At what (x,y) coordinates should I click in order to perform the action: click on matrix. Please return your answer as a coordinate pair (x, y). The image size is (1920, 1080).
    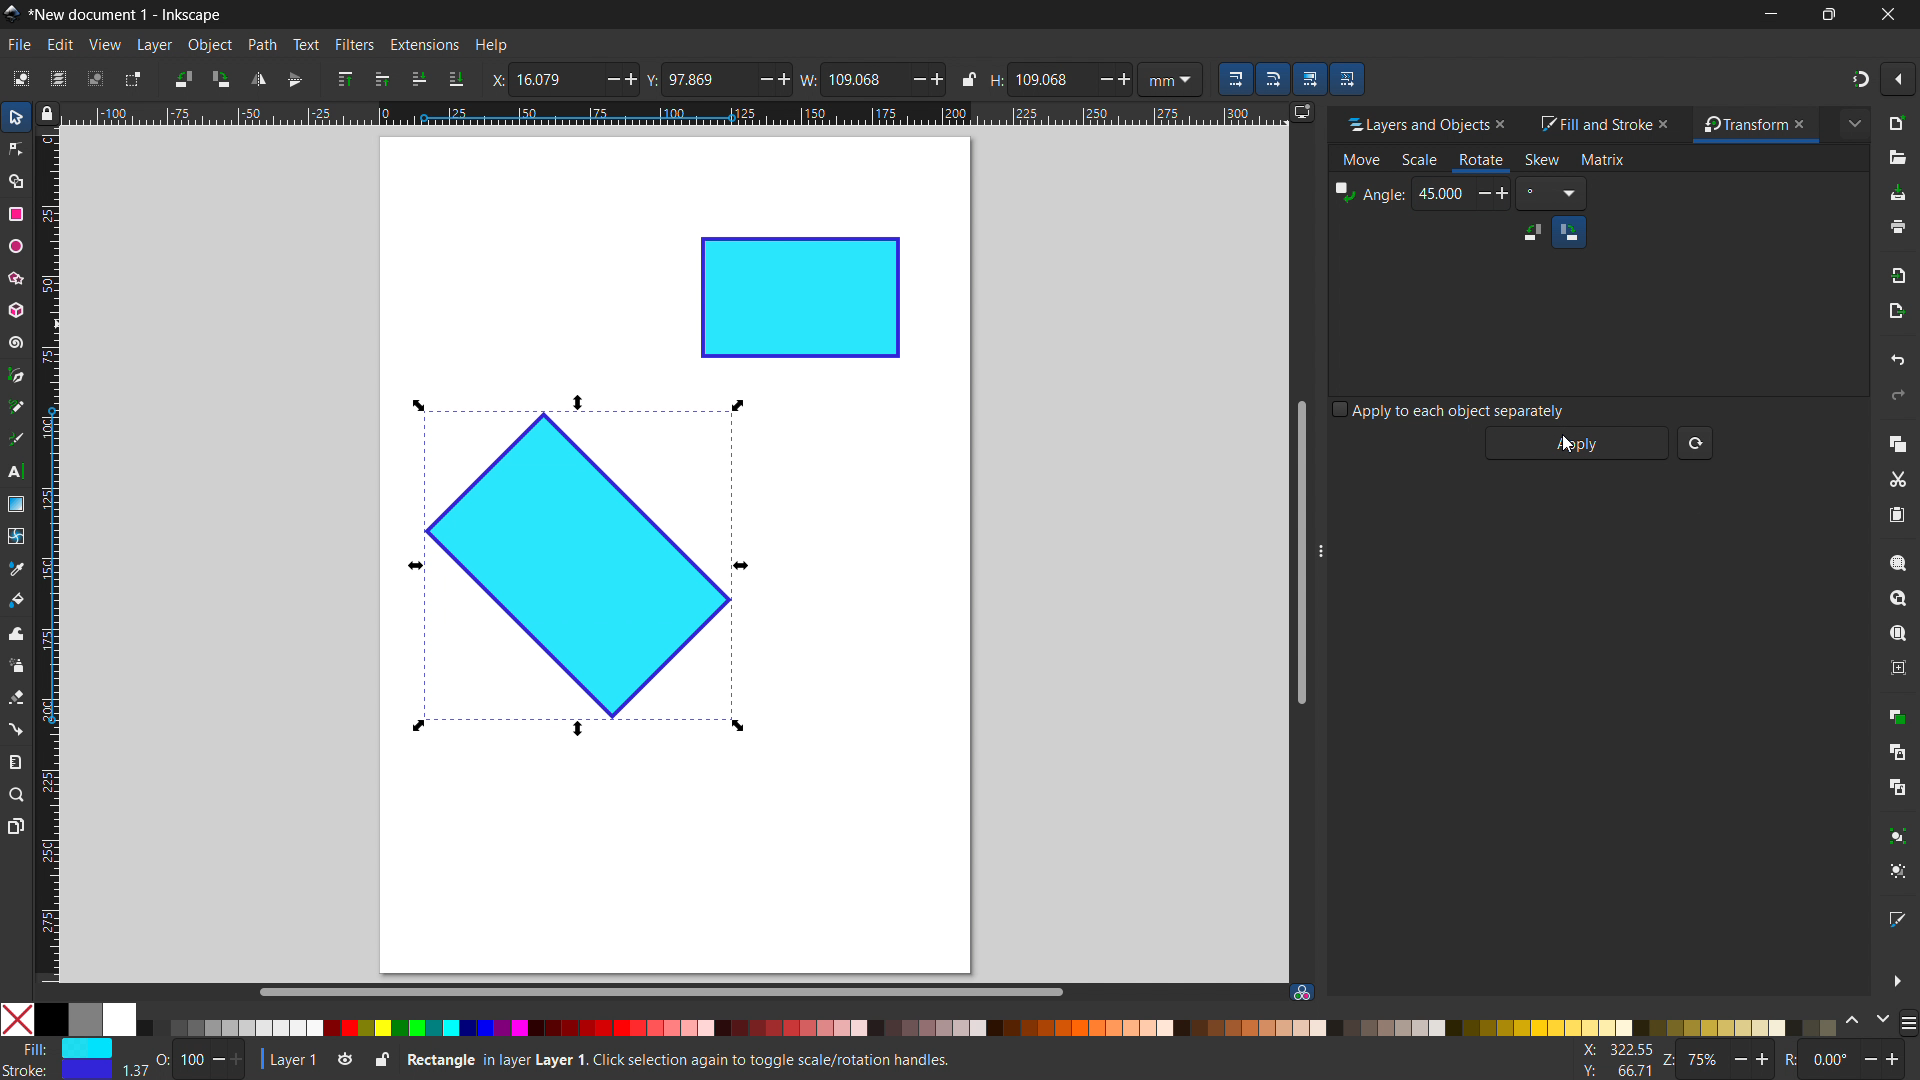
    Looking at the image, I should click on (1604, 160).